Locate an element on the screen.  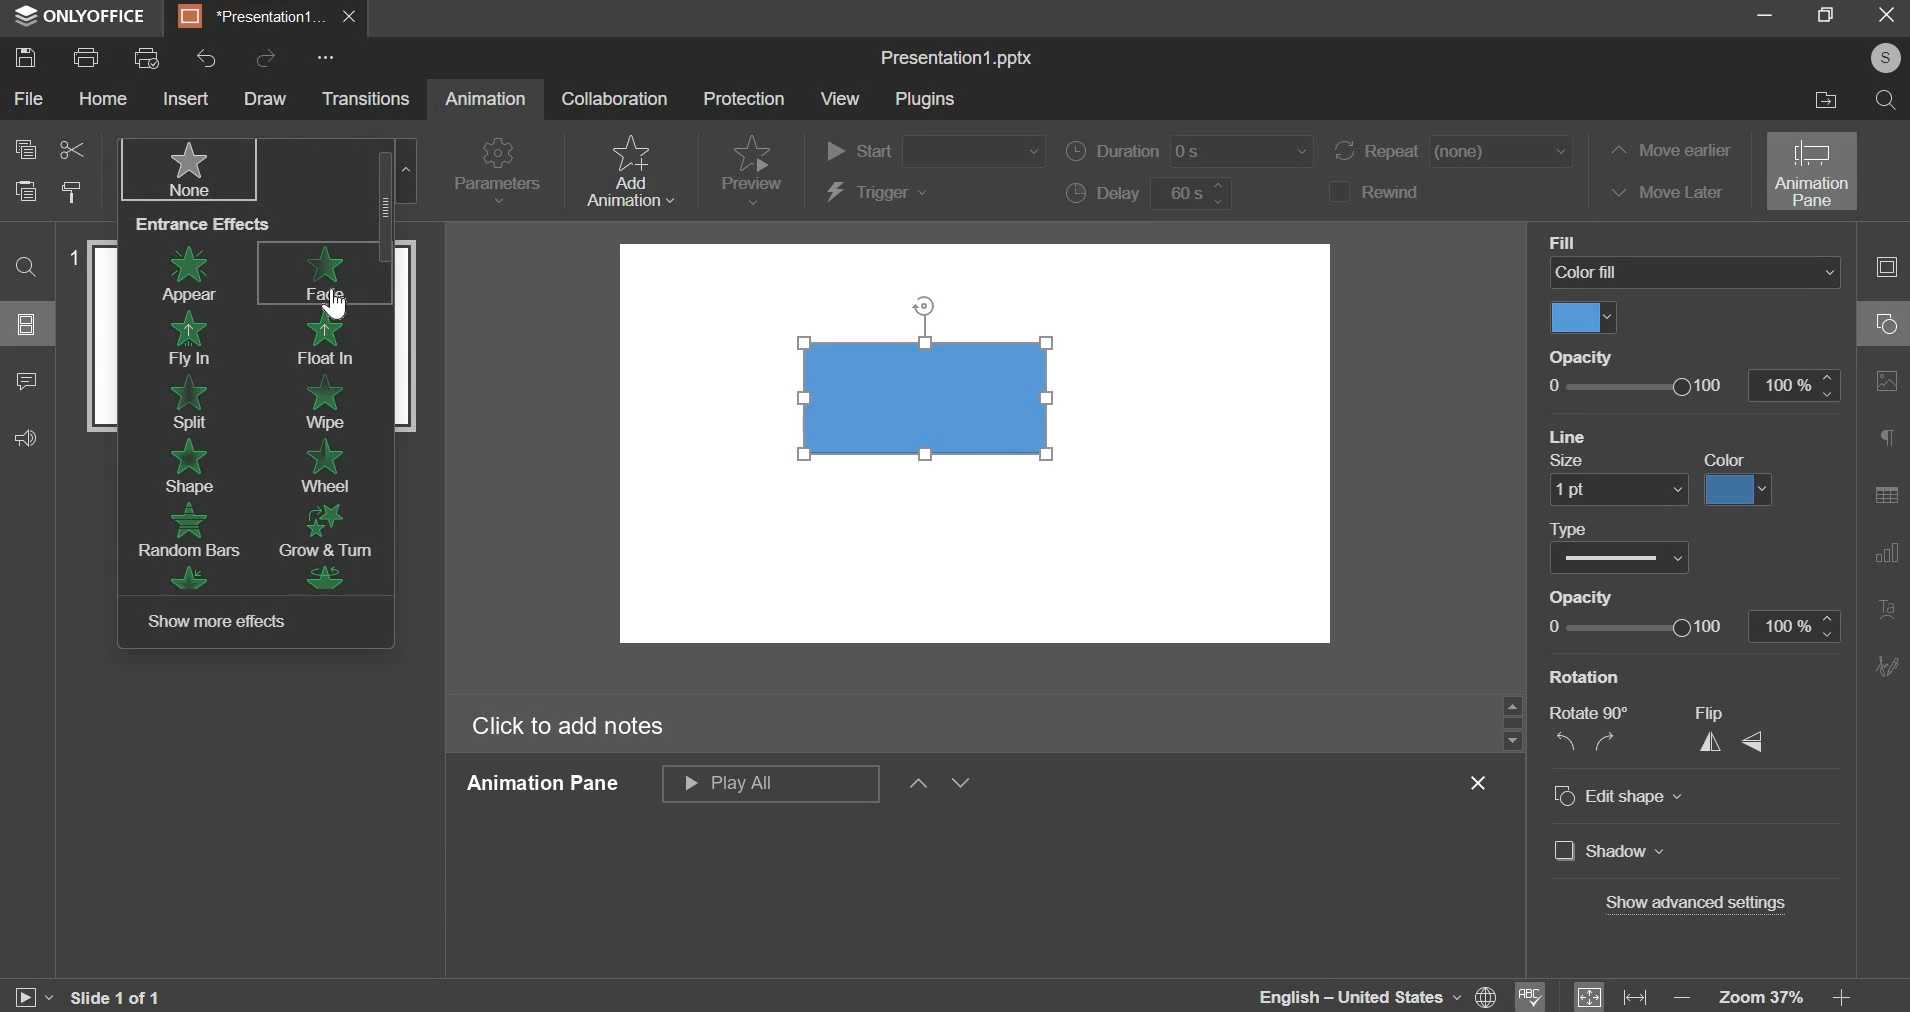
random bars is located at coordinates (193, 532).